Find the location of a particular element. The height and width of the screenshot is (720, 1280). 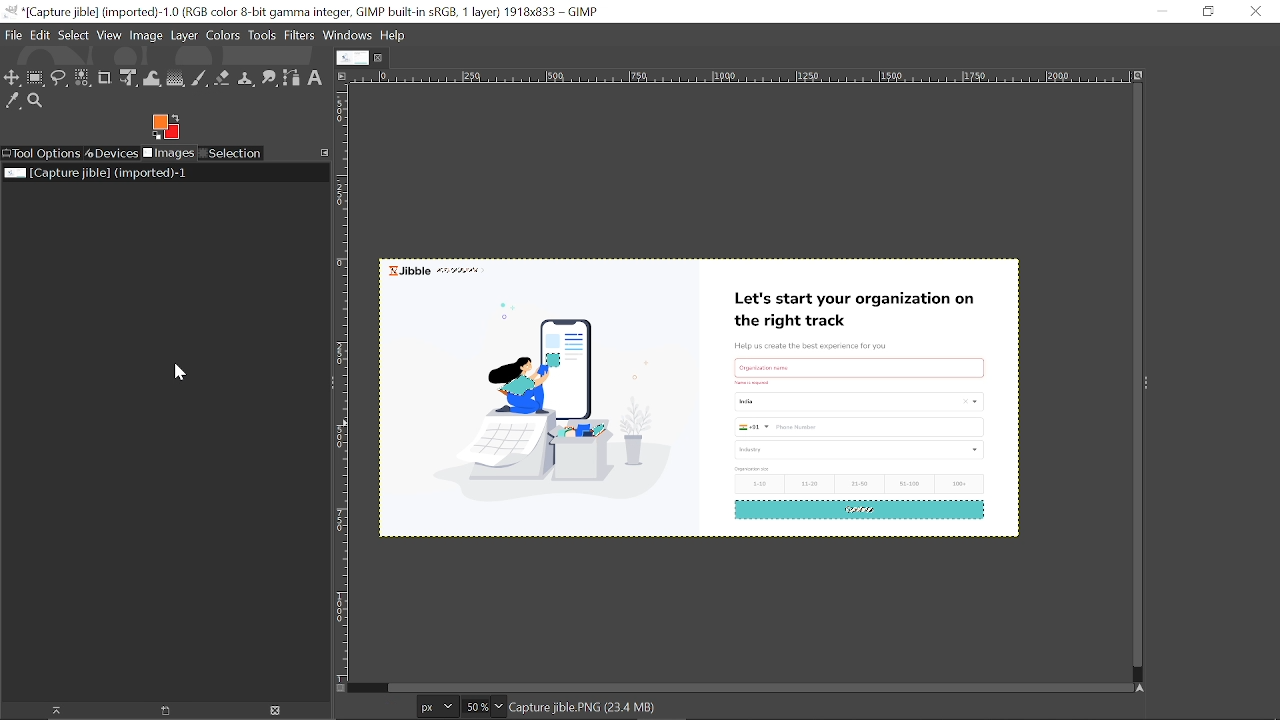

View is located at coordinates (110, 35).